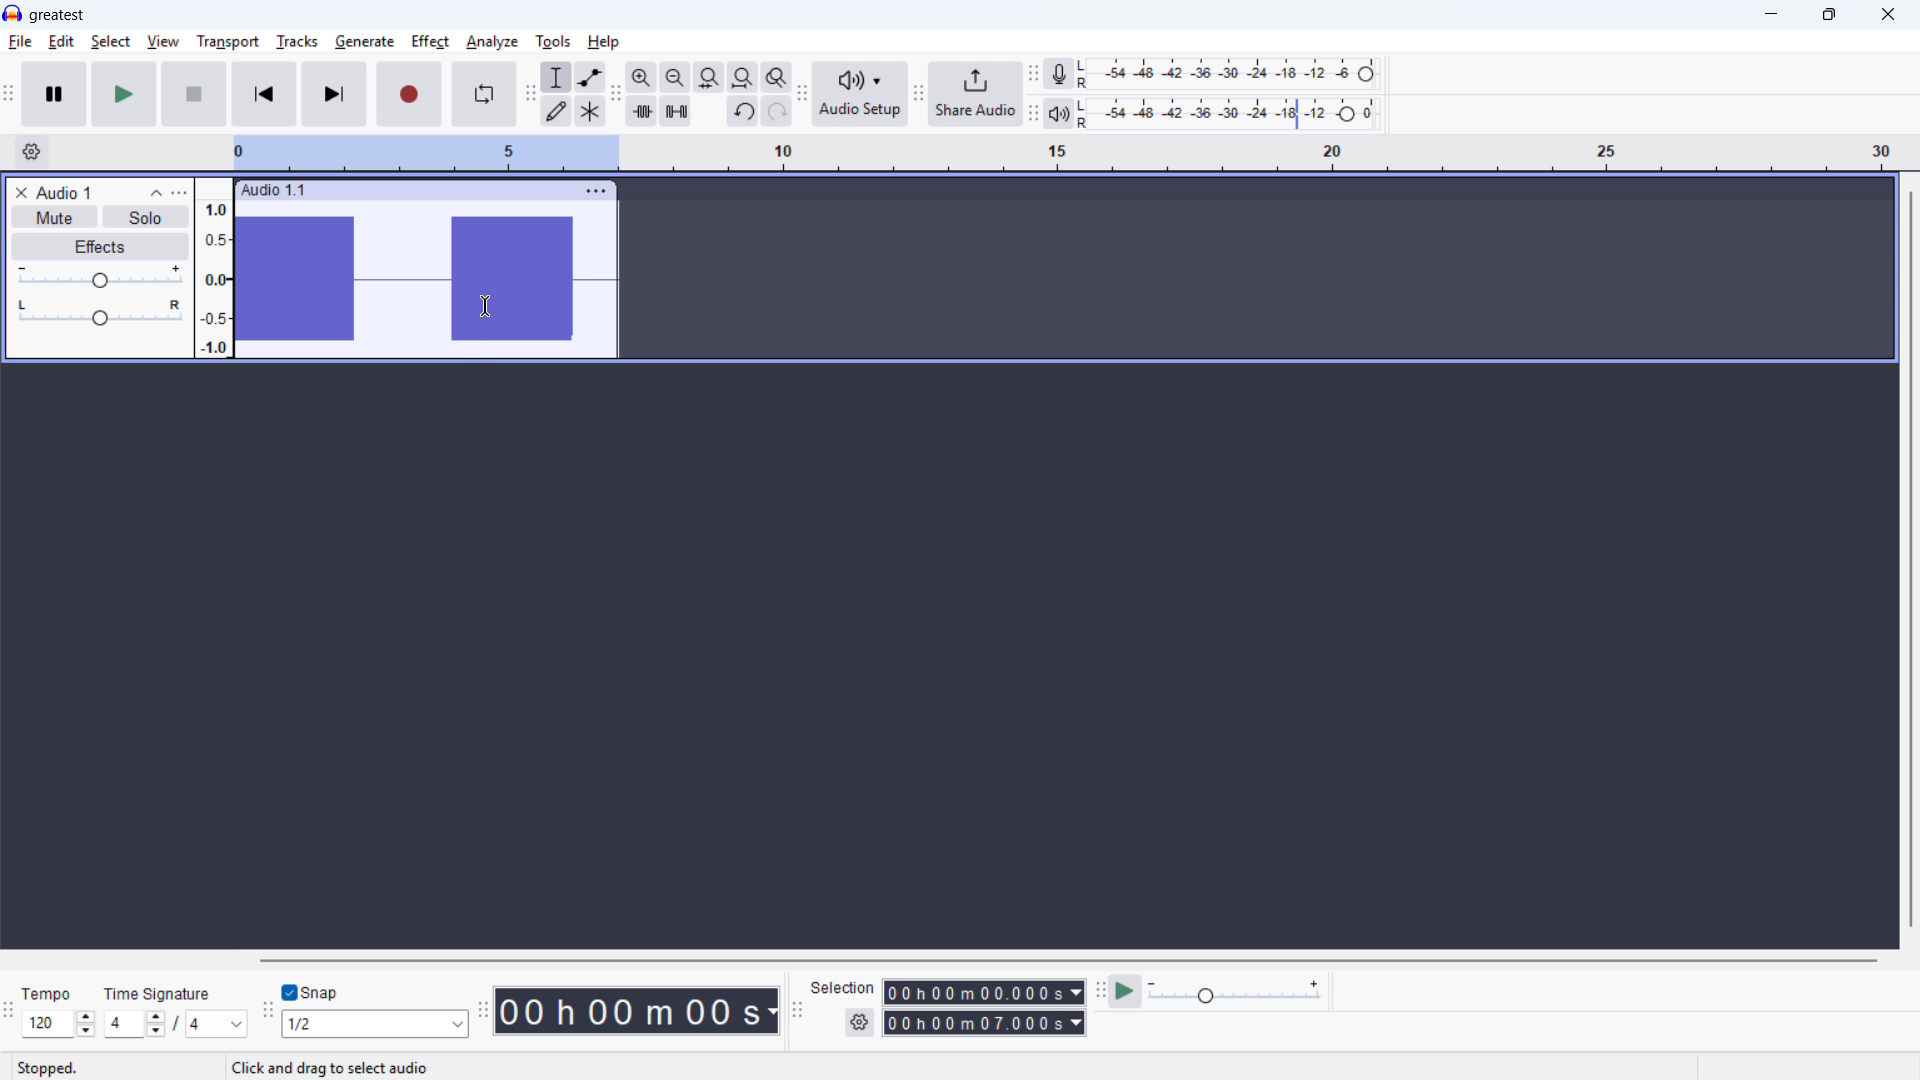 The height and width of the screenshot is (1080, 1920). What do you see at coordinates (483, 1010) in the screenshot?
I see `Time toolbar ` at bounding box center [483, 1010].